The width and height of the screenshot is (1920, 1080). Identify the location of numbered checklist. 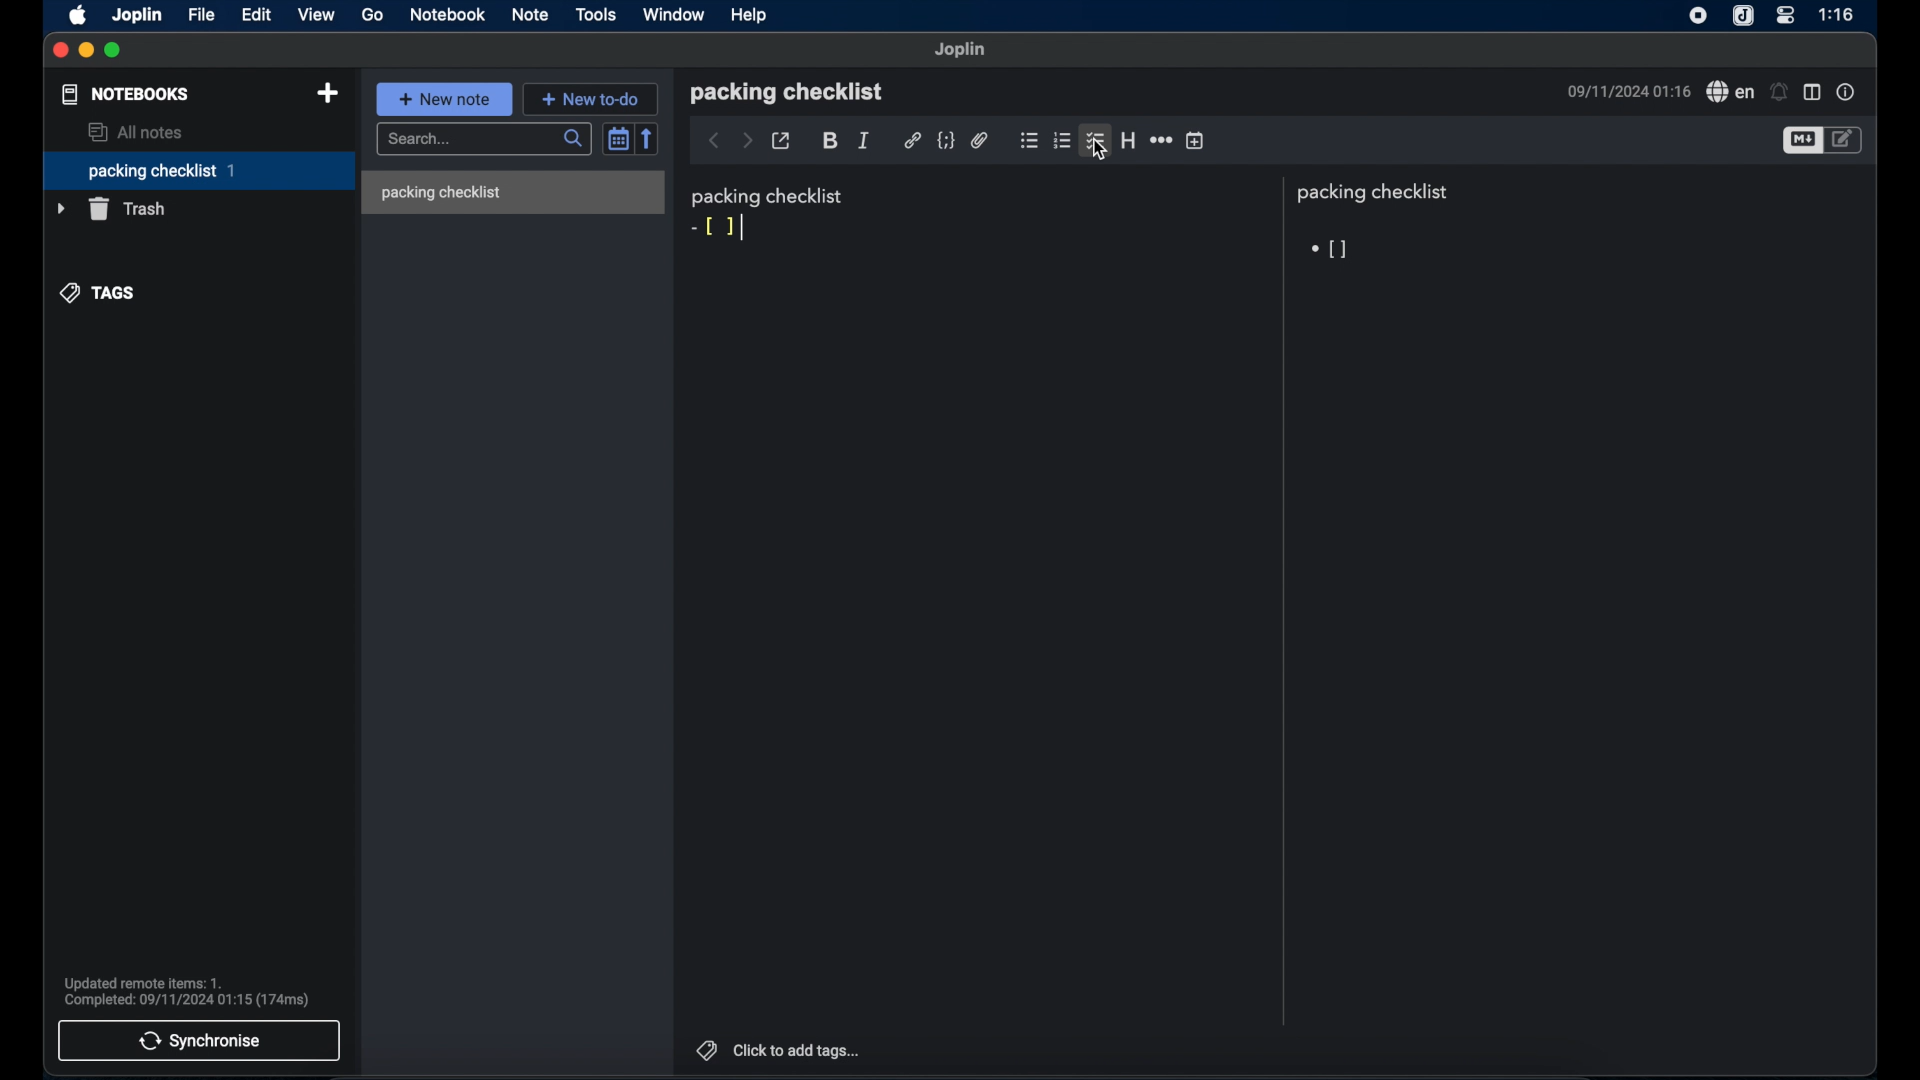
(1063, 142).